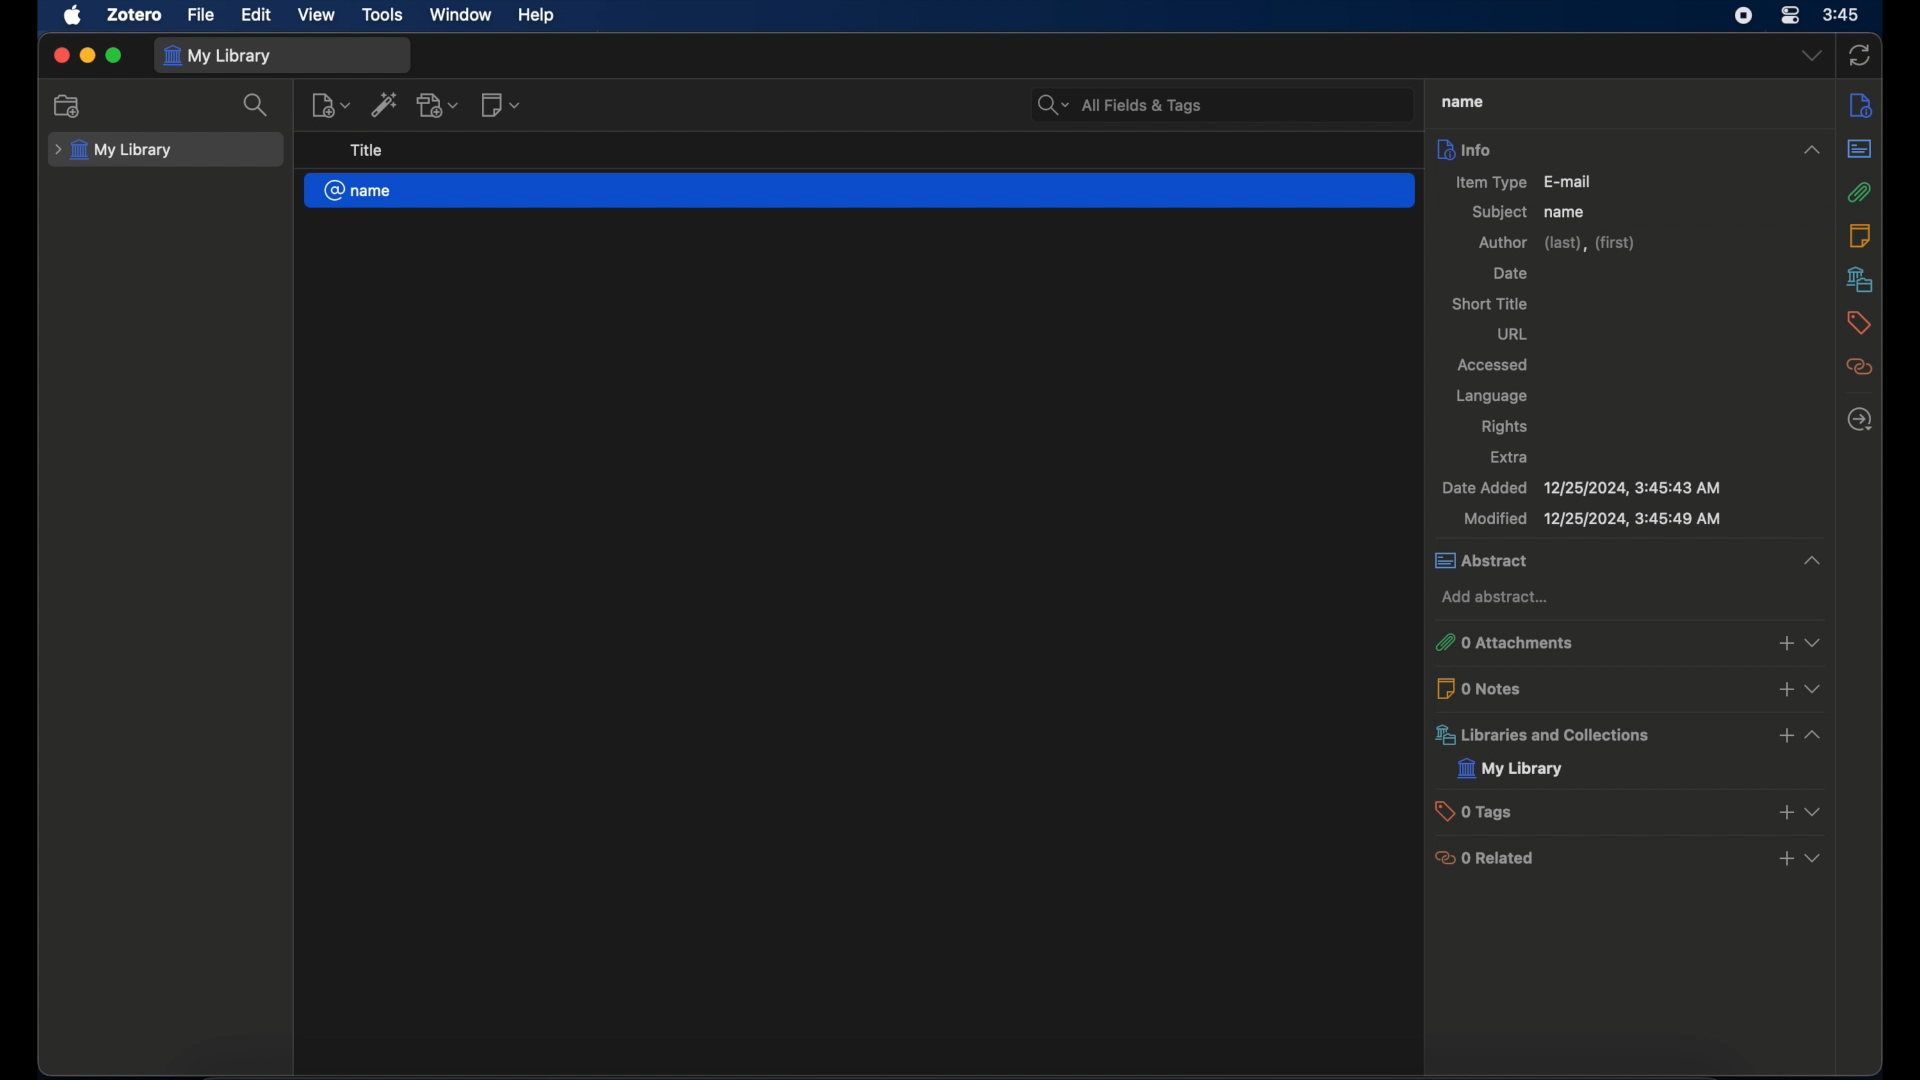 The image size is (1920, 1080). What do you see at coordinates (1790, 16) in the screenshot?
I see `control center` at bounding box center [1790, 16].